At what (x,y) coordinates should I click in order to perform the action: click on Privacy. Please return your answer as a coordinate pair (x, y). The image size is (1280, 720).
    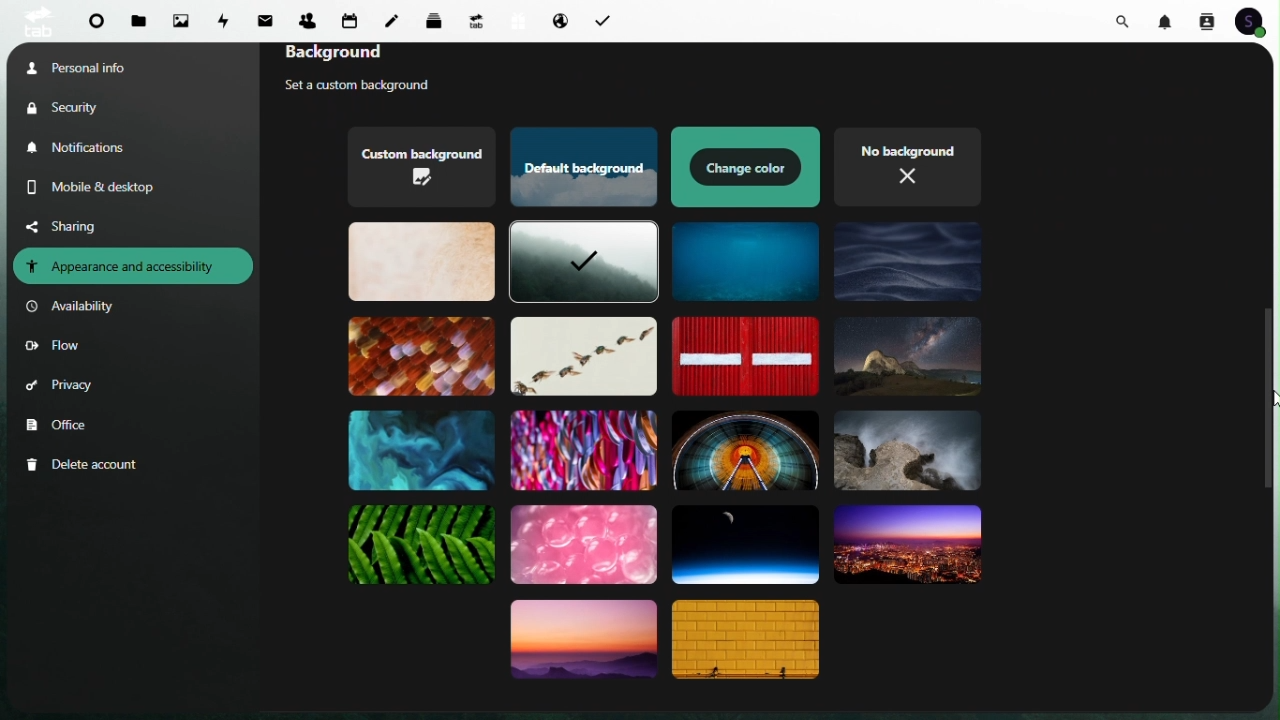
    Looking at the image, I should click on (61, 388).